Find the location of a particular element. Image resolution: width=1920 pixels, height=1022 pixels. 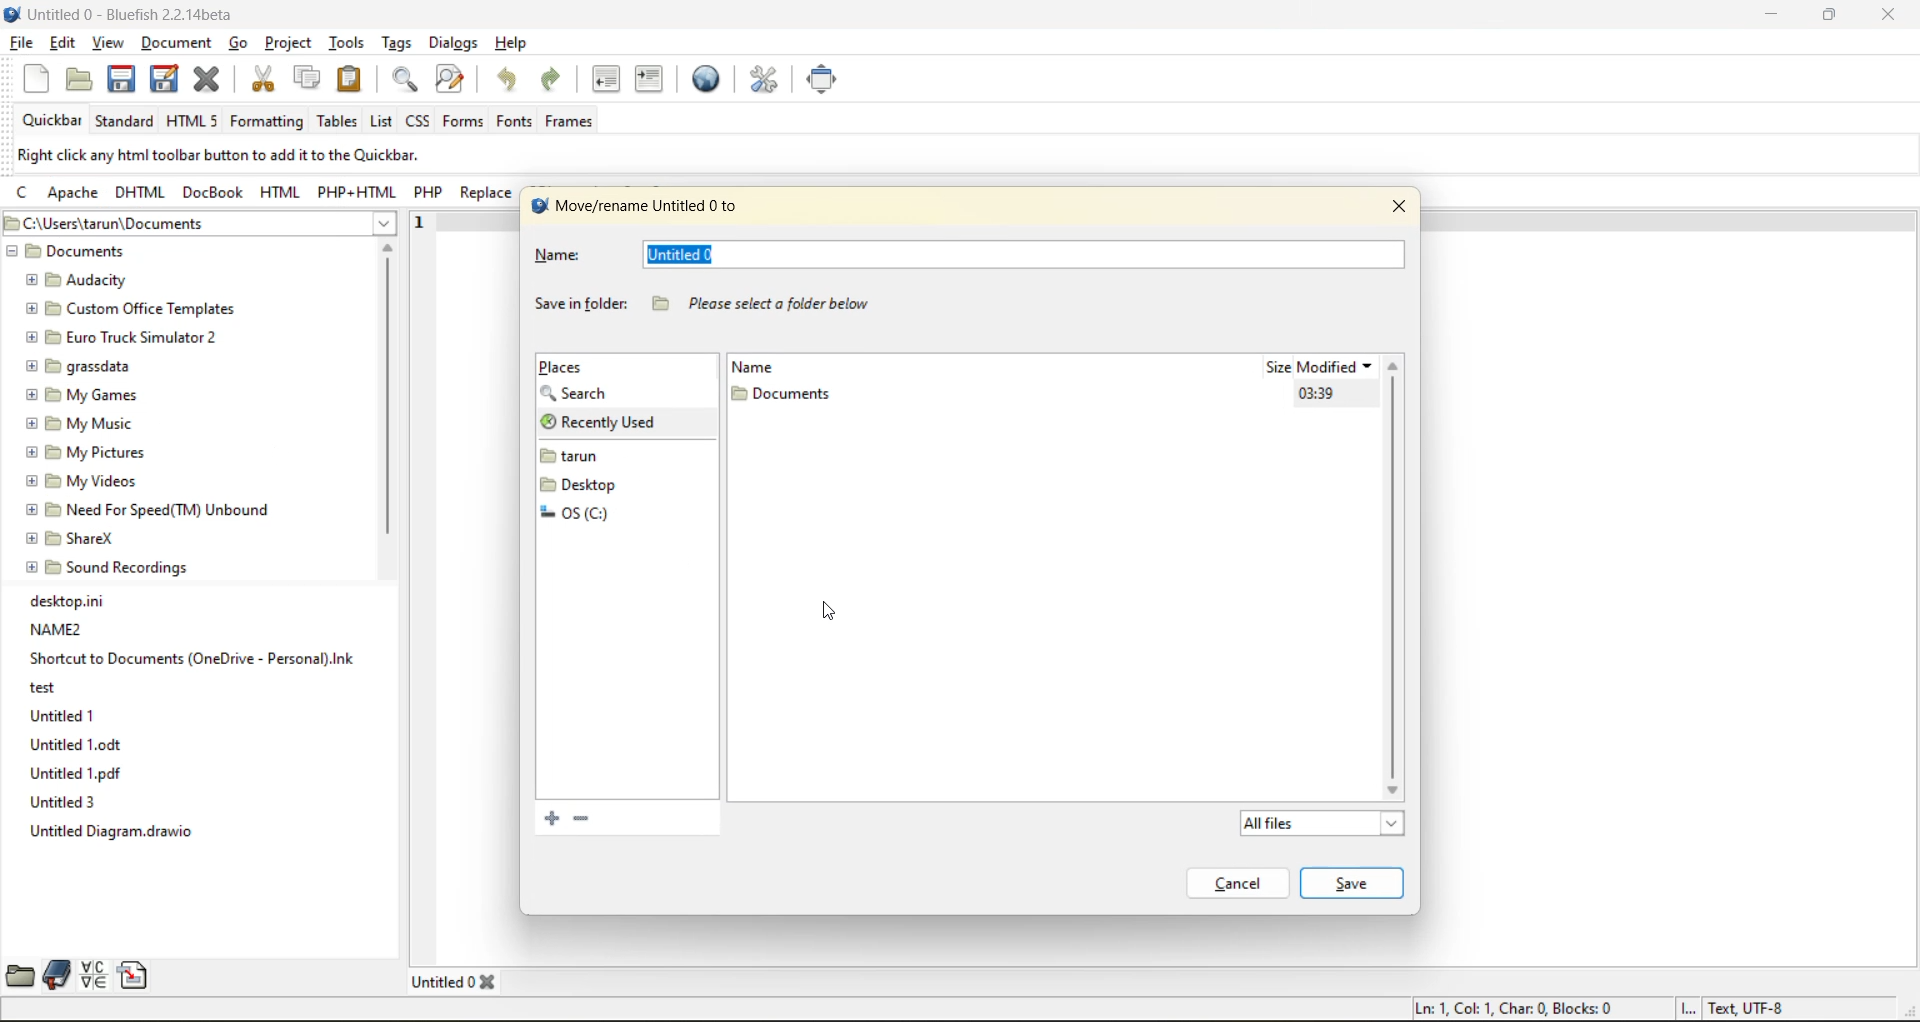

charmap is located at coordinates (93, 976).